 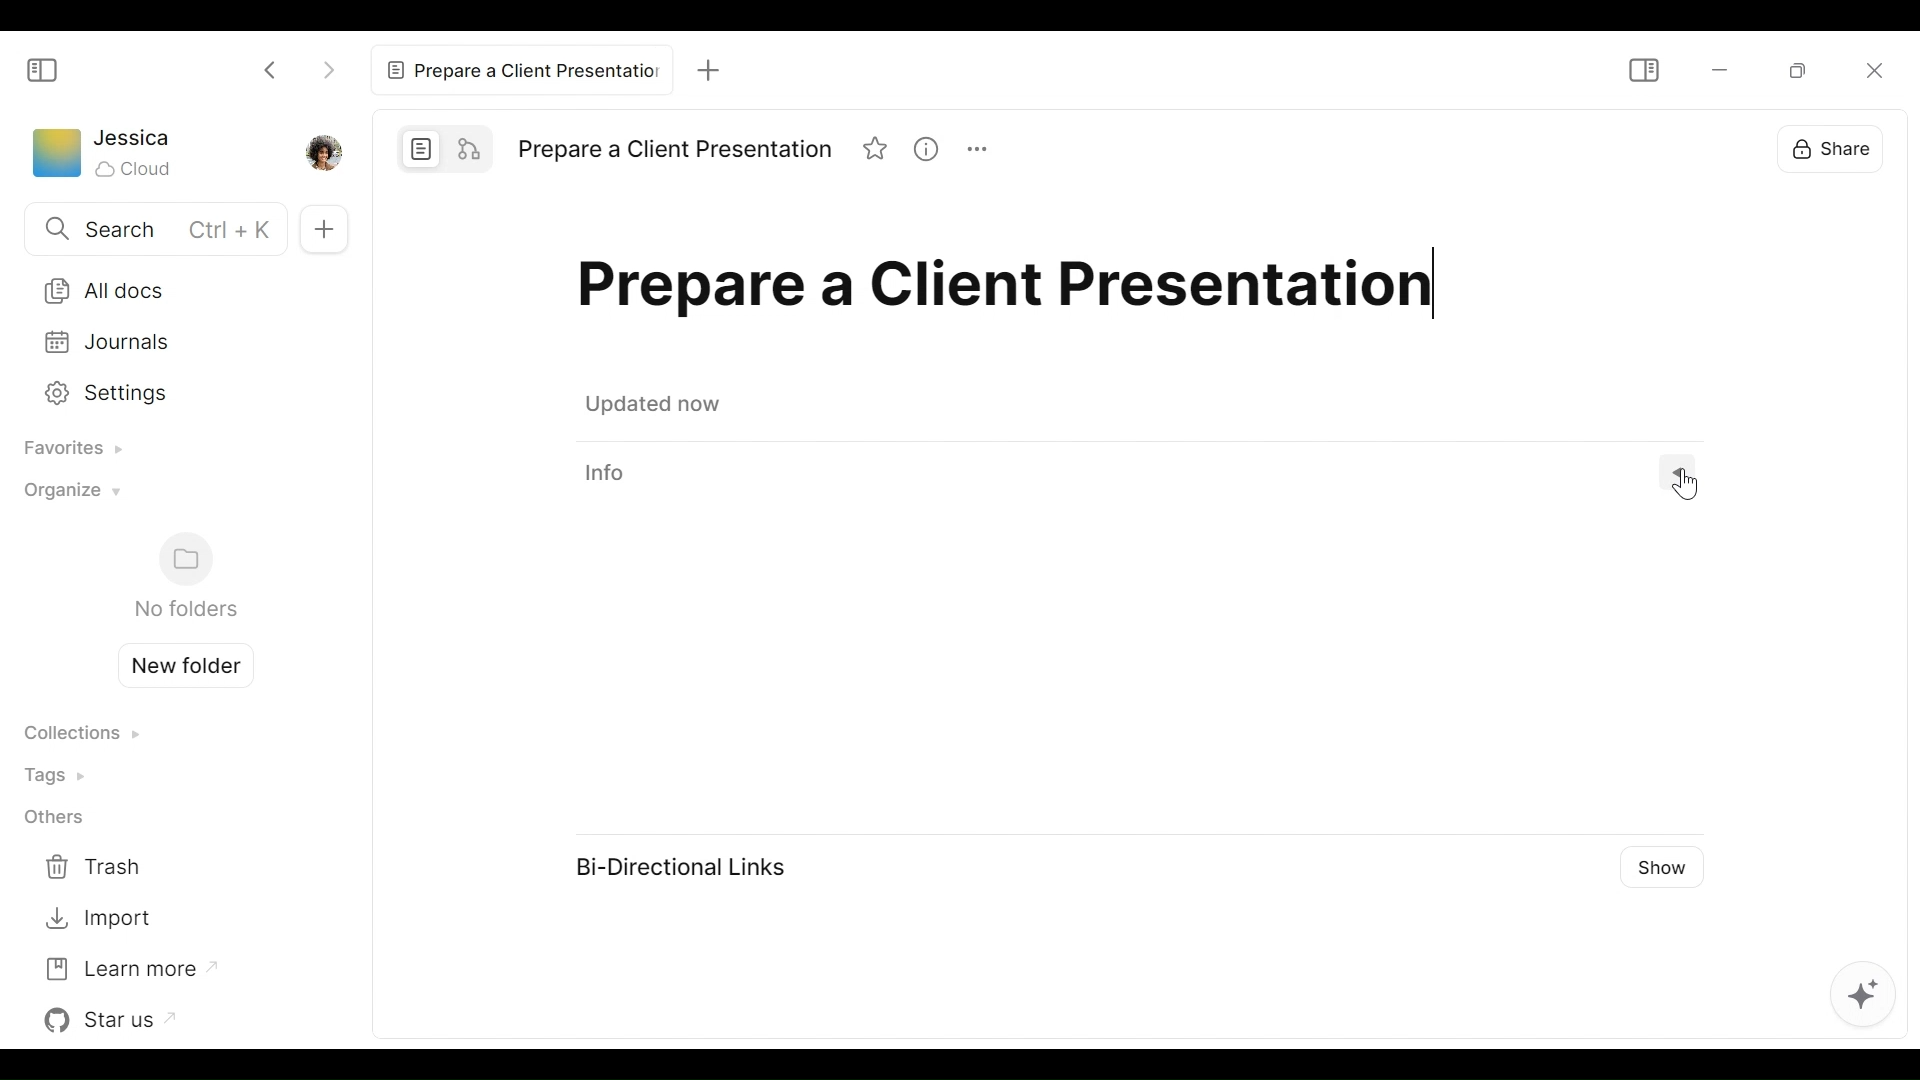 I want to click on More, so click(x=986, y=152).